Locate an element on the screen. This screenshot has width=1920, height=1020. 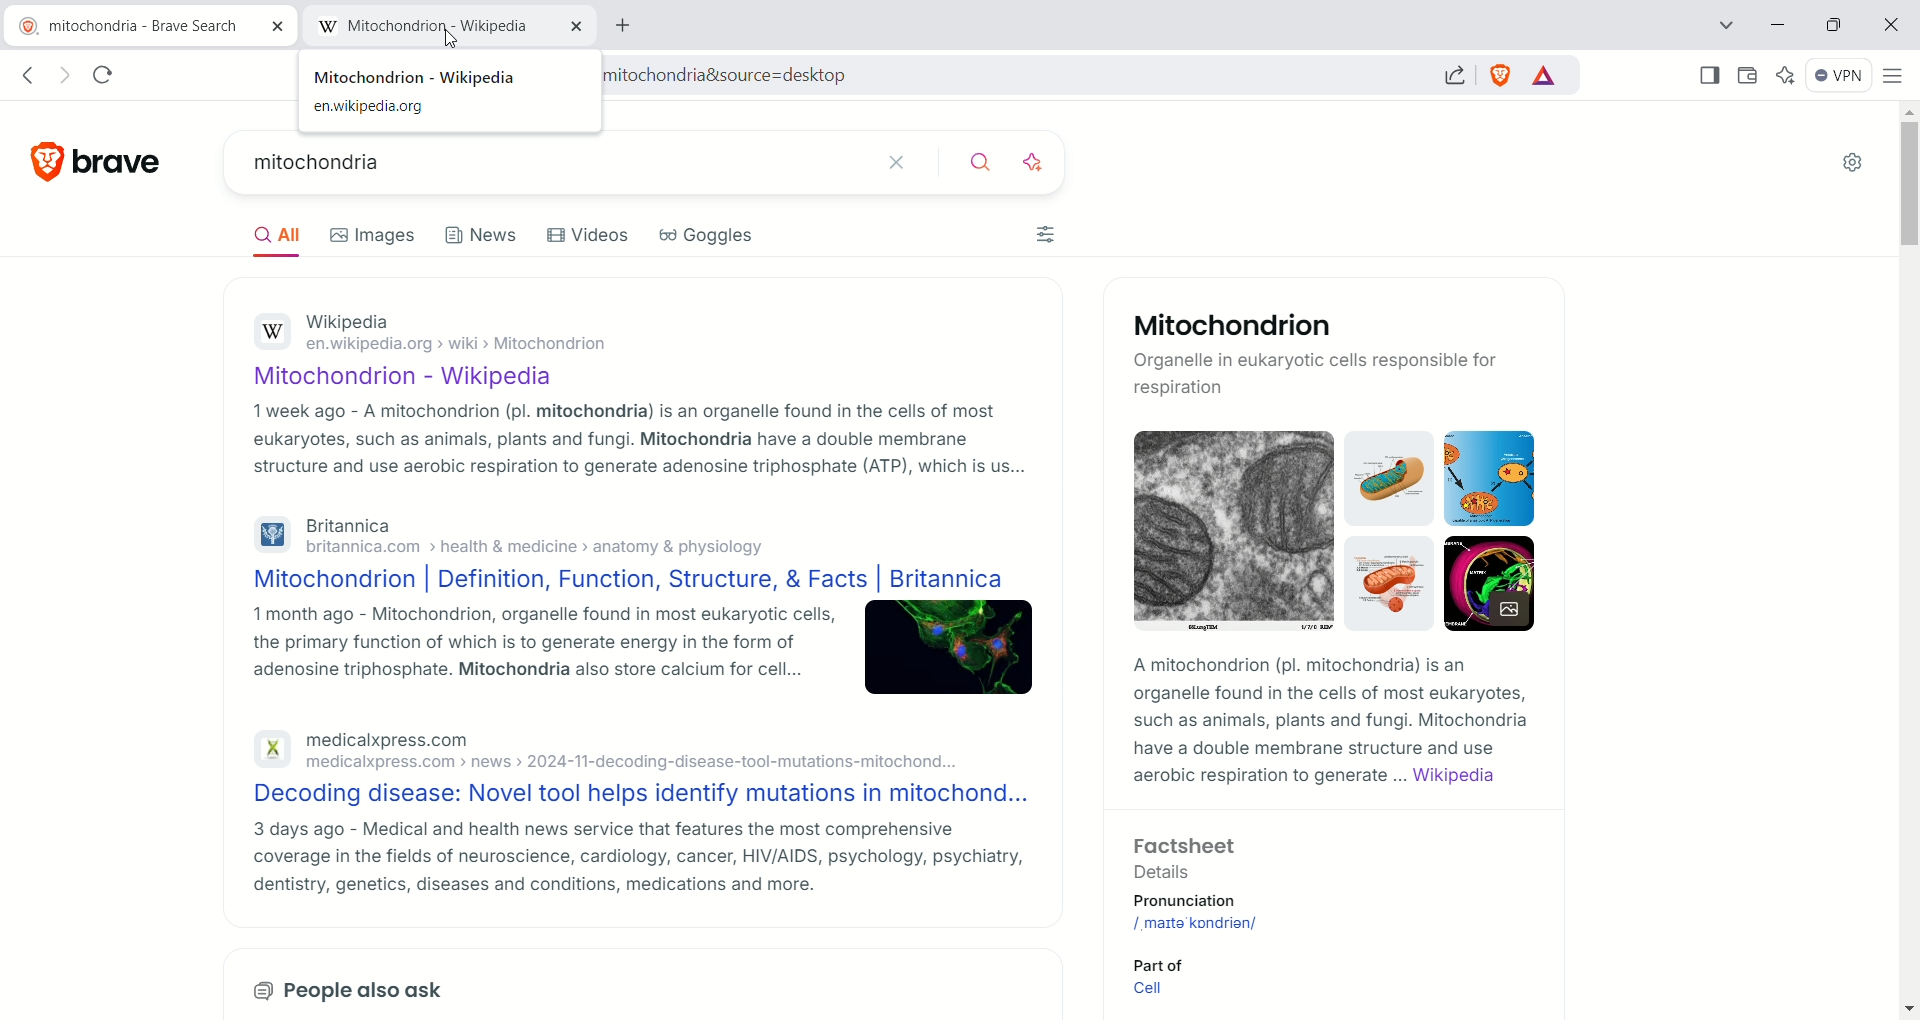
medicalxpress.com is located at coordinates (406, 739).